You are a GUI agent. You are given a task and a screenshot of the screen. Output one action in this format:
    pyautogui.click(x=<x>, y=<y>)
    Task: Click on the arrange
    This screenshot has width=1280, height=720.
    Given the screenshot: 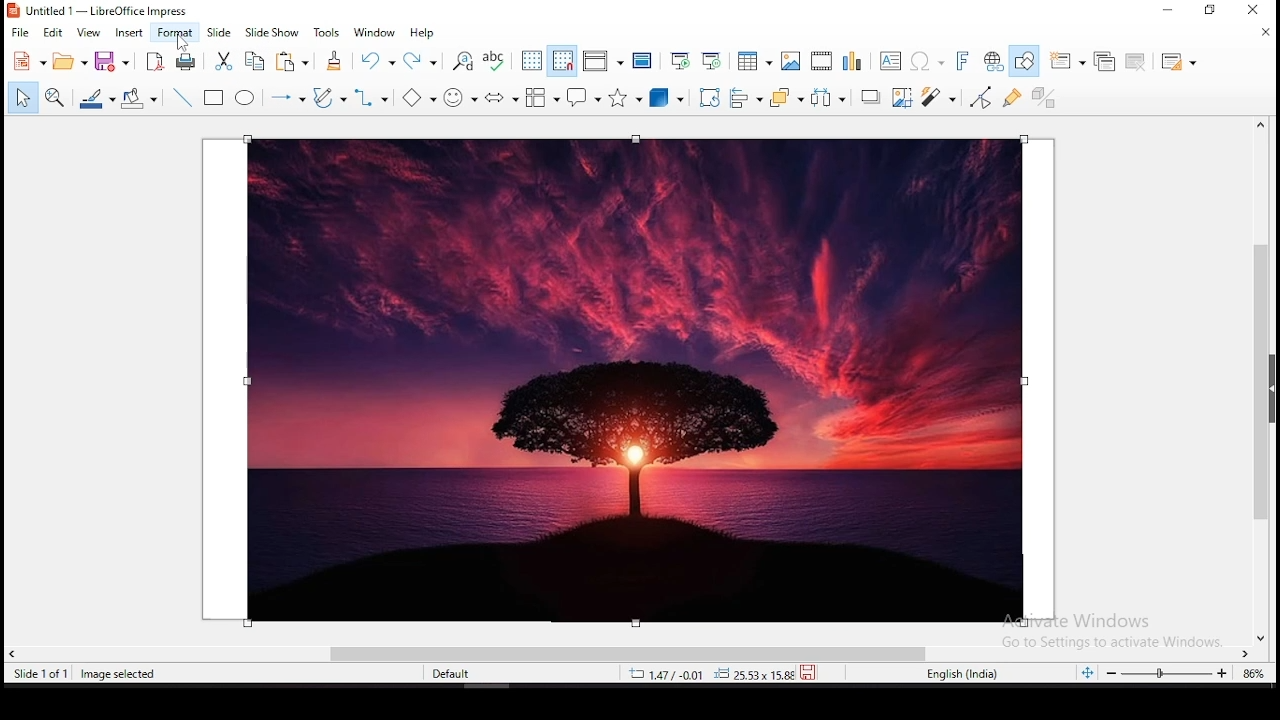 What is the action you would take?
    pyautogui.click(x=785, y=98)
    